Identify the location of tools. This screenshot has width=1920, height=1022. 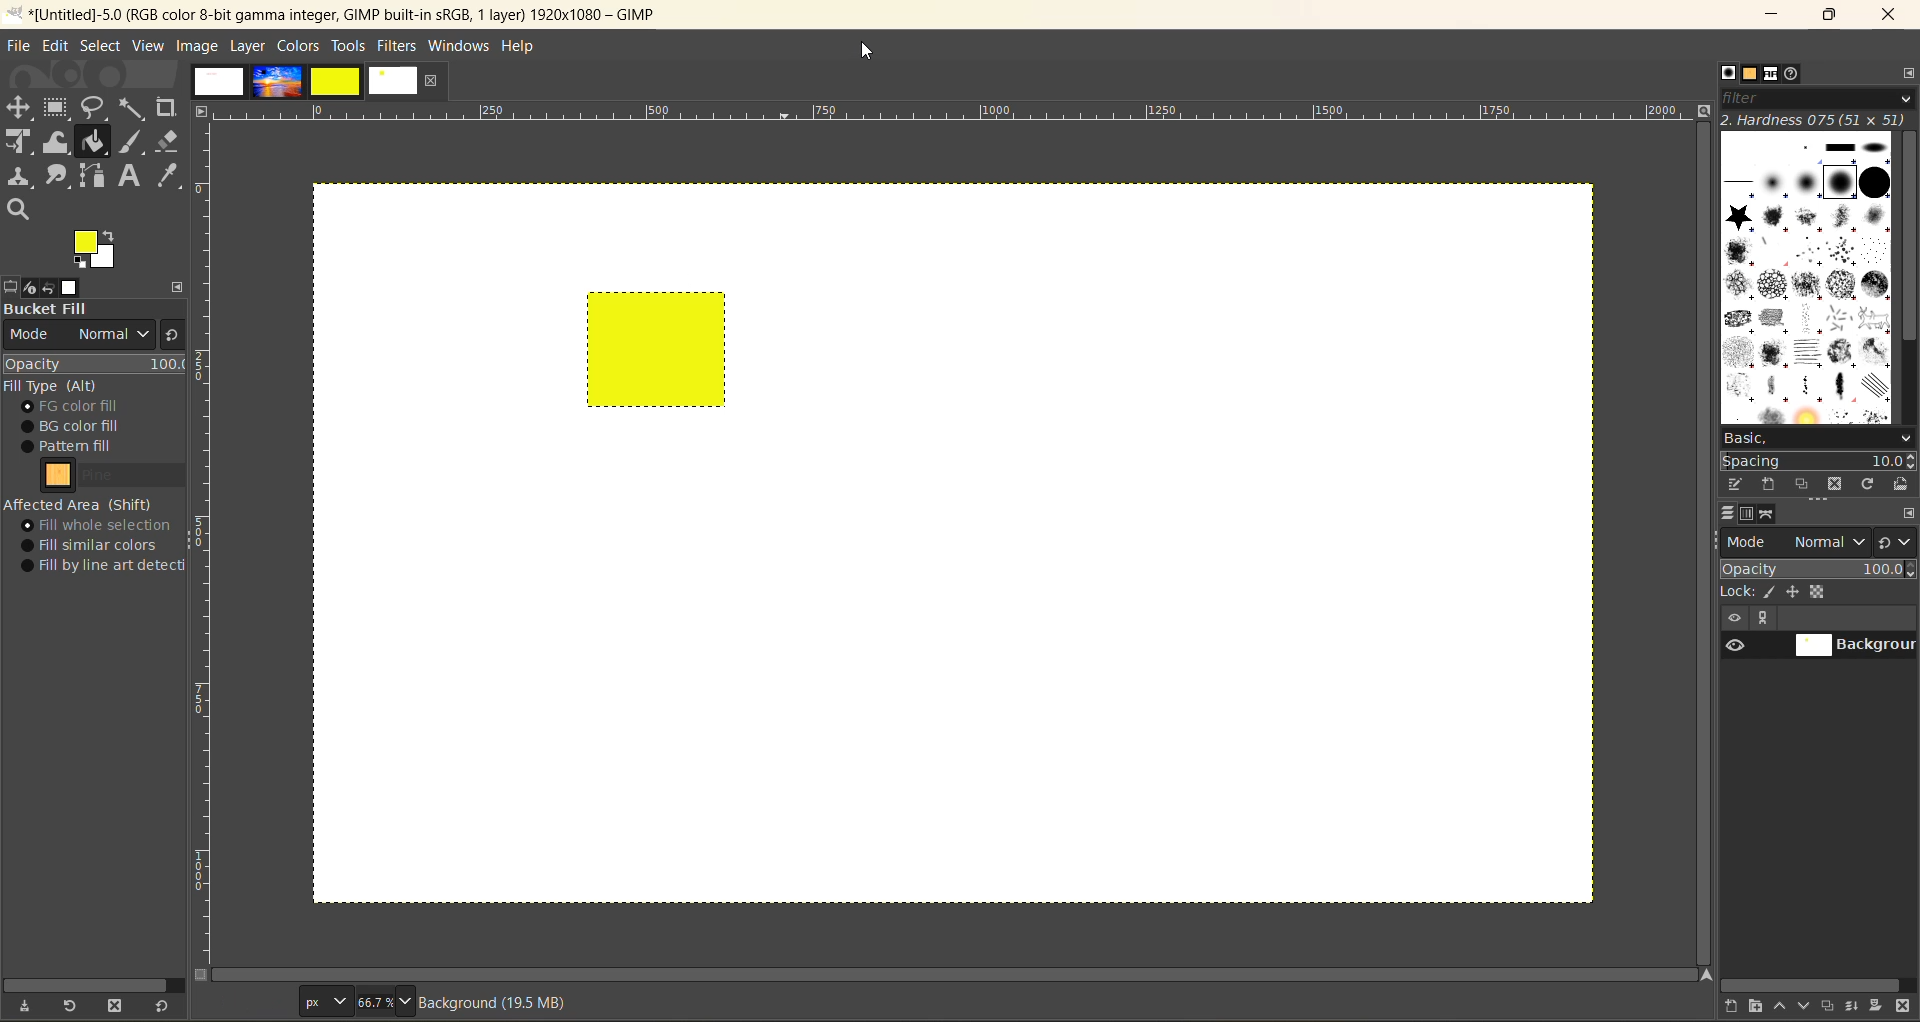
(351, 47).